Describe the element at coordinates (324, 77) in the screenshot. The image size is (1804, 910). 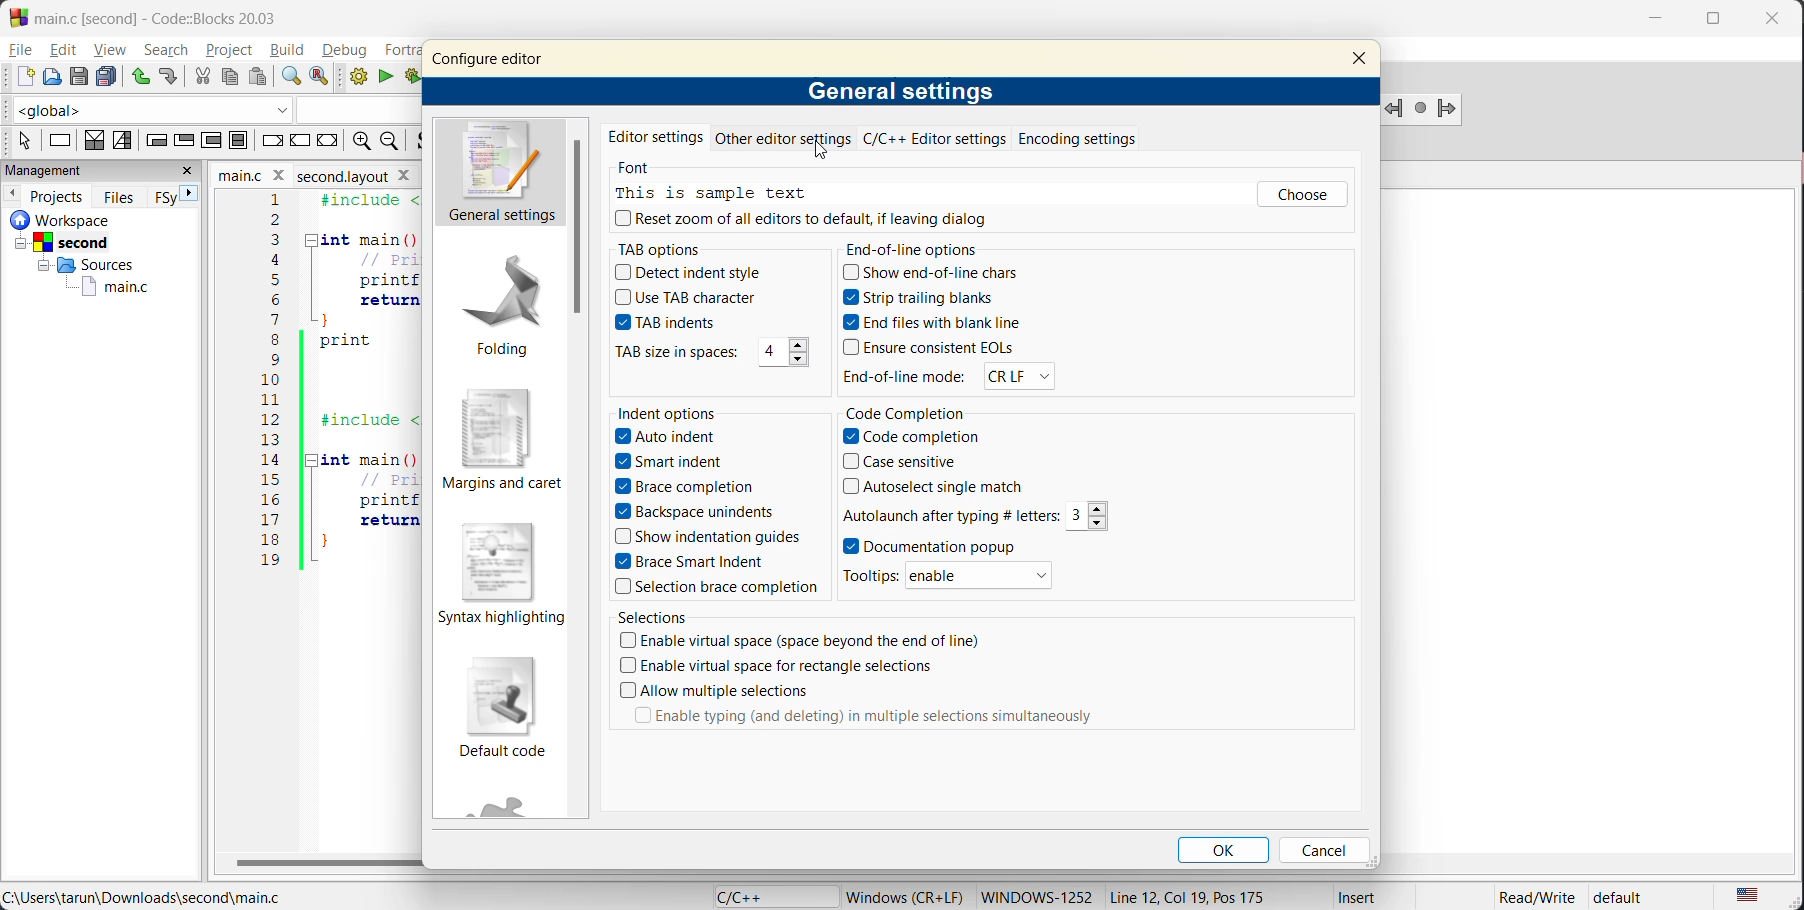
I see `replace` at that location.